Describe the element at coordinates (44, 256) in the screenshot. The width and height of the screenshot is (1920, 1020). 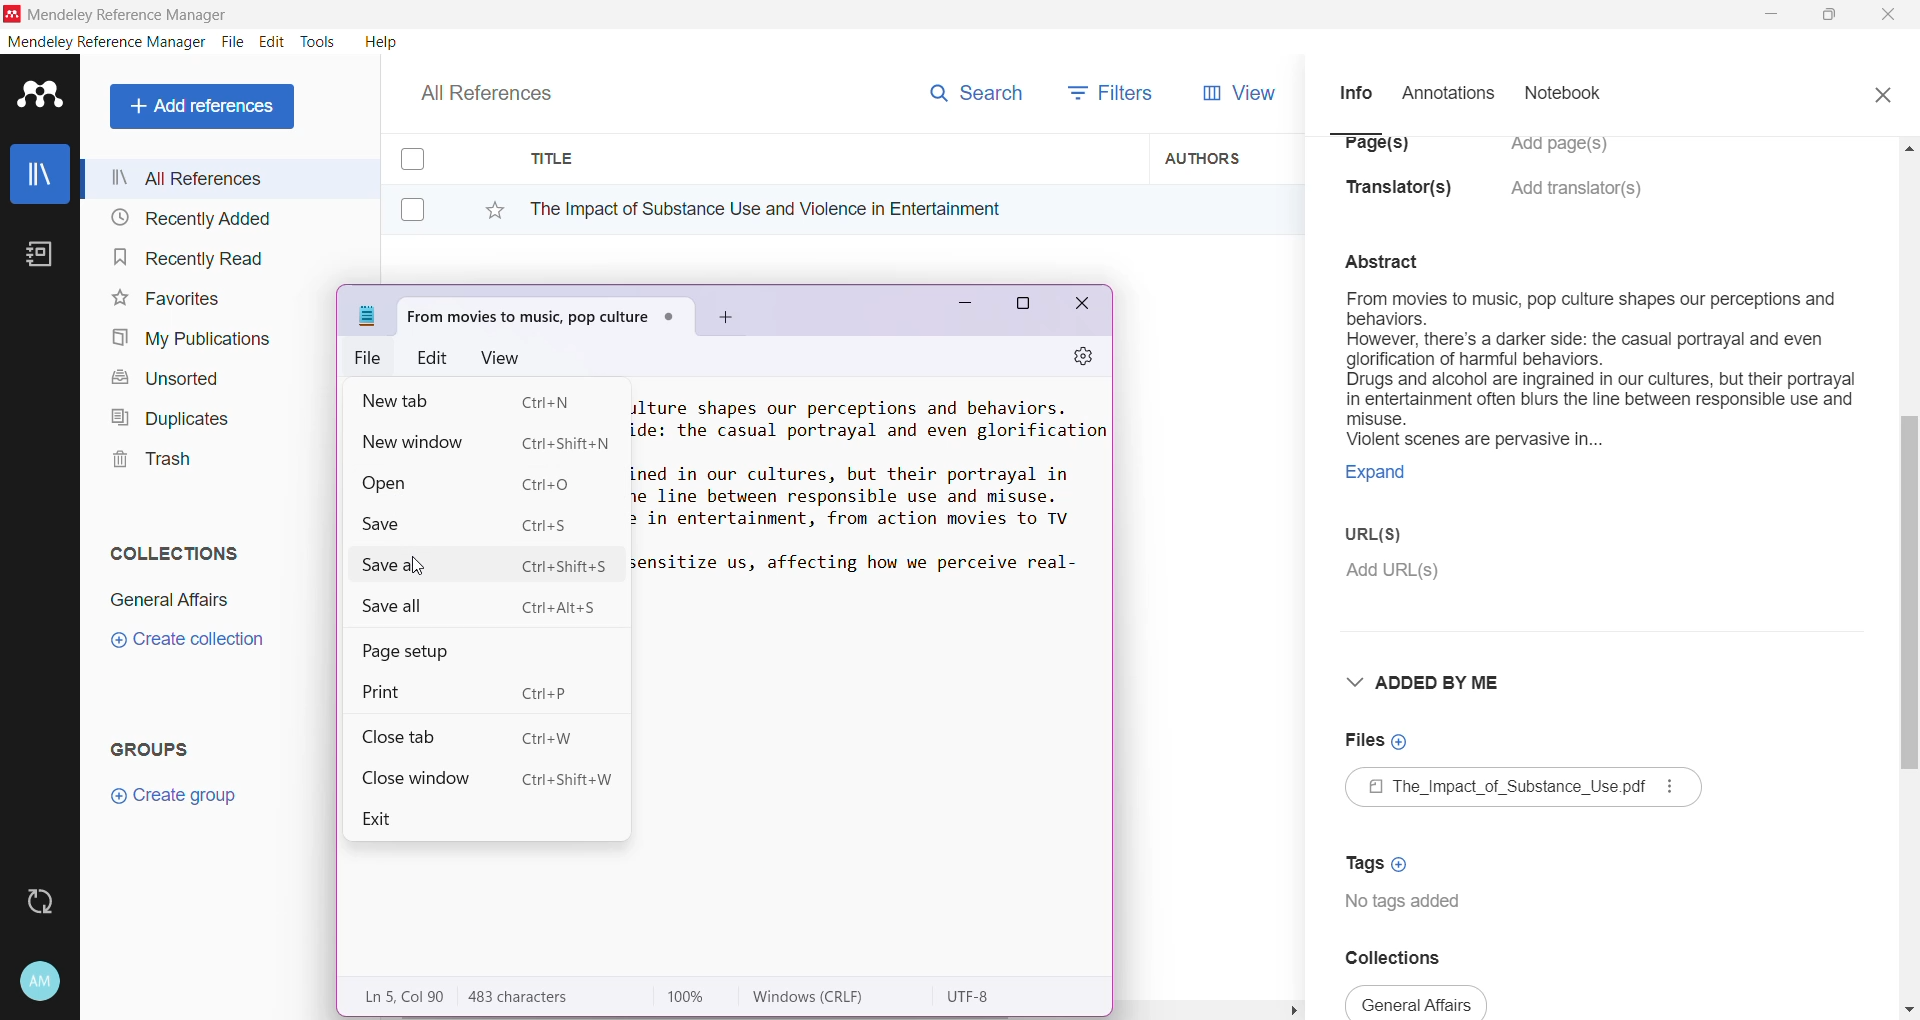
I see `Notes` at that location.